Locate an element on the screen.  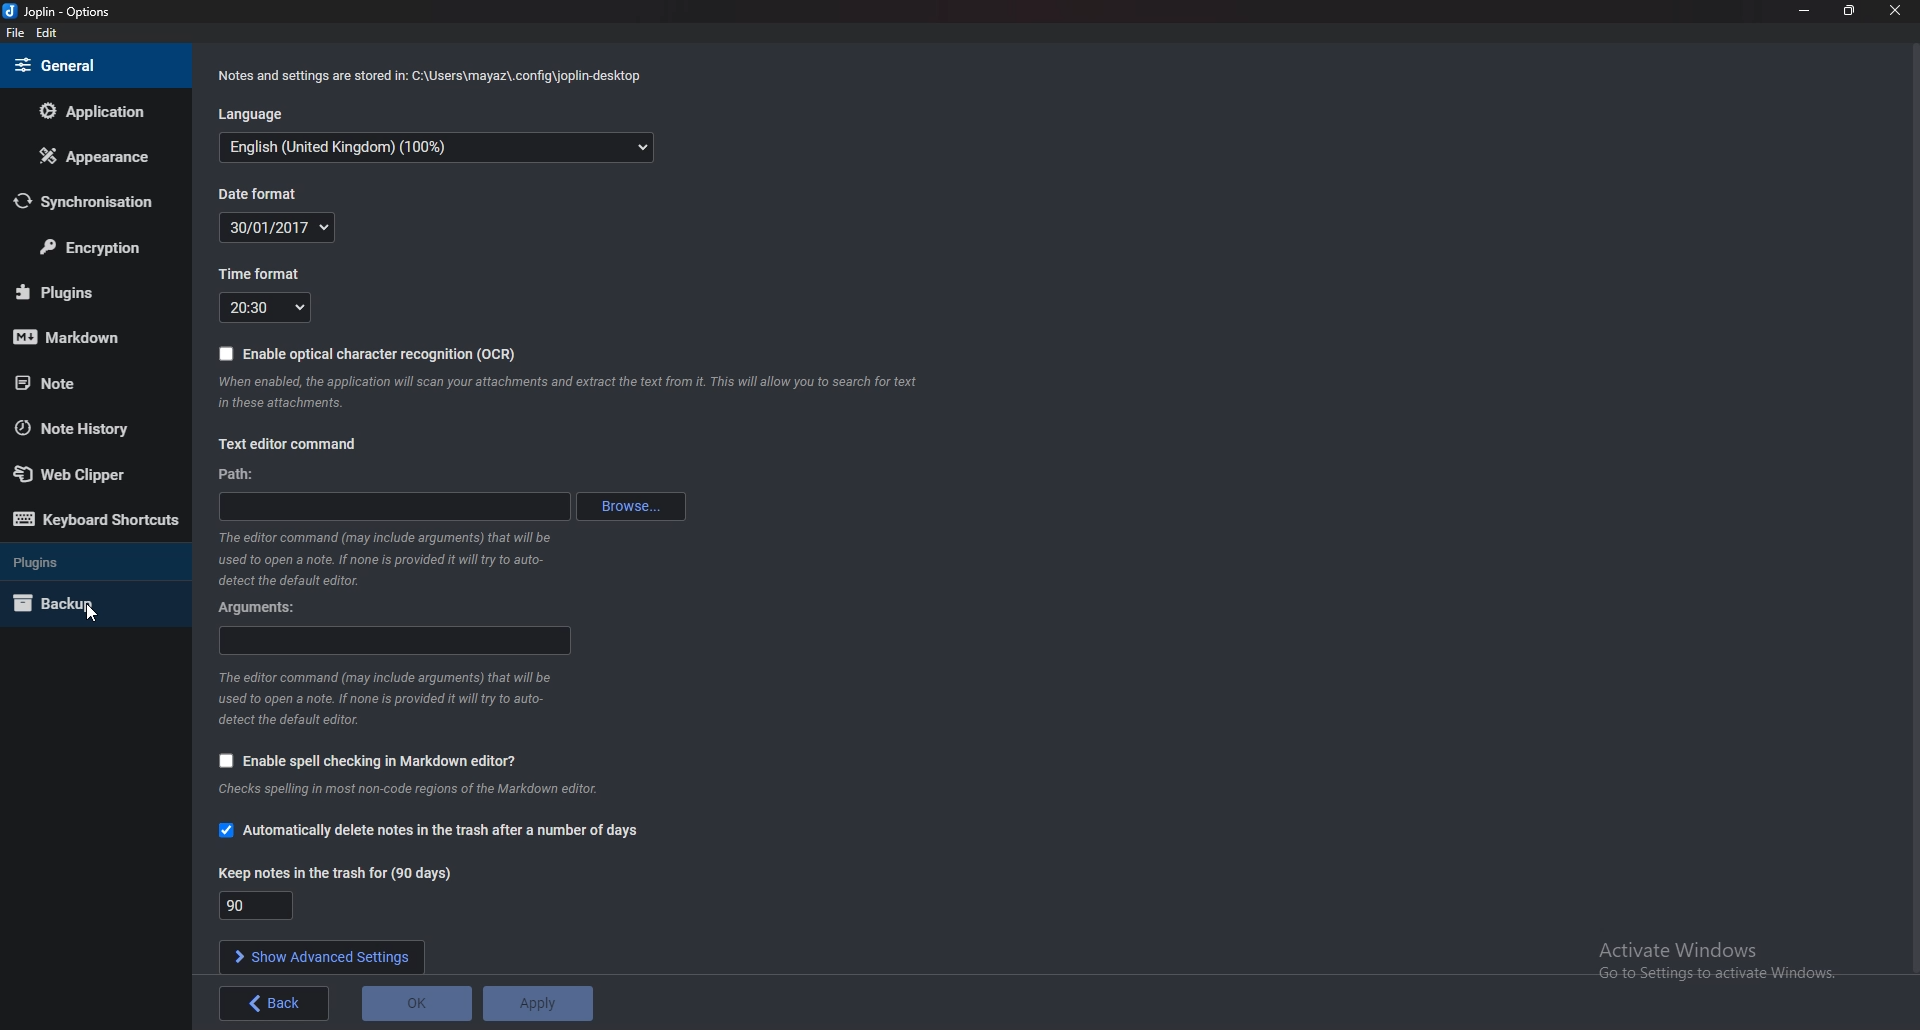
Info on notes and settings is located at coordinates (426, 75).